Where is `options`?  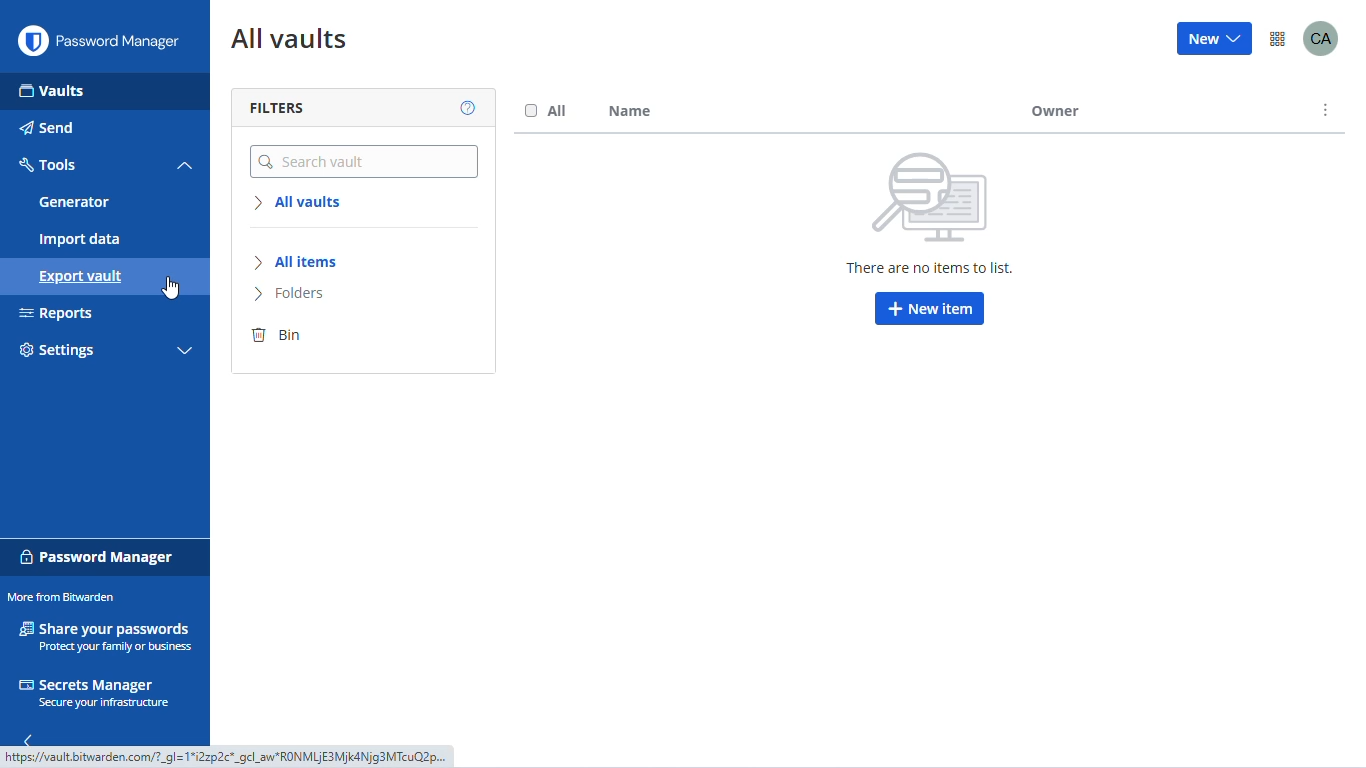
options is located at coordinates (1329, 111).